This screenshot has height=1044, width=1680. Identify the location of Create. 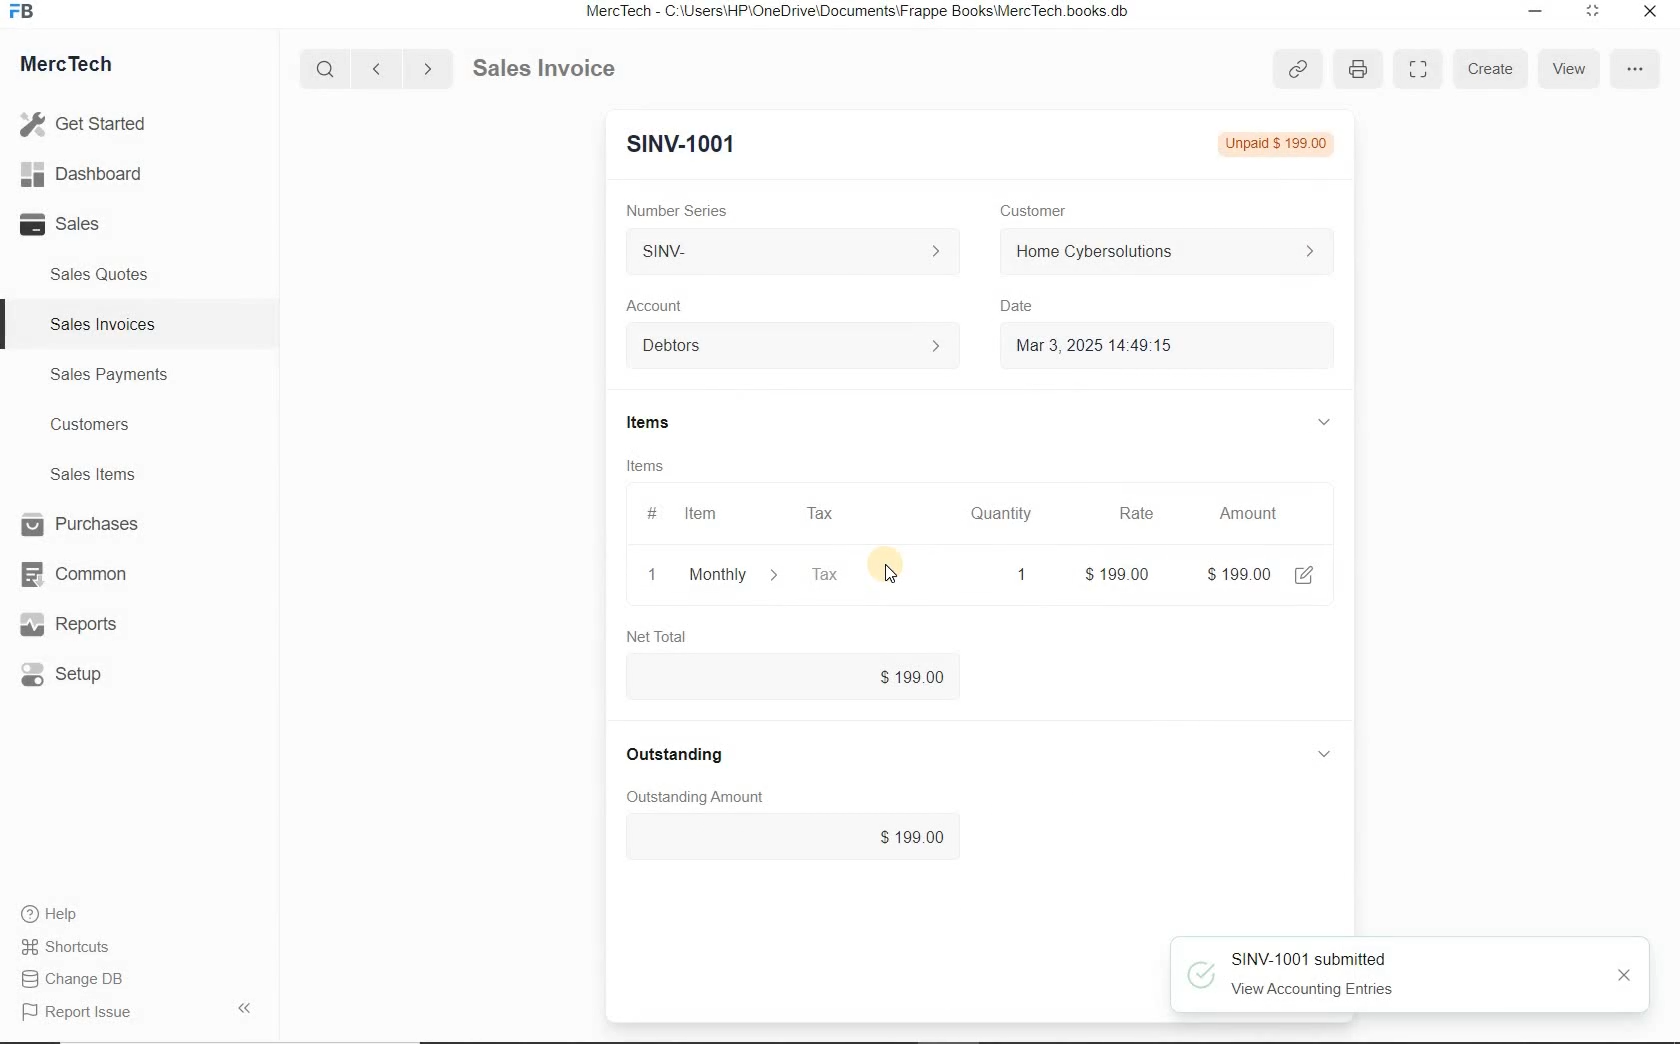
(1493, 68).